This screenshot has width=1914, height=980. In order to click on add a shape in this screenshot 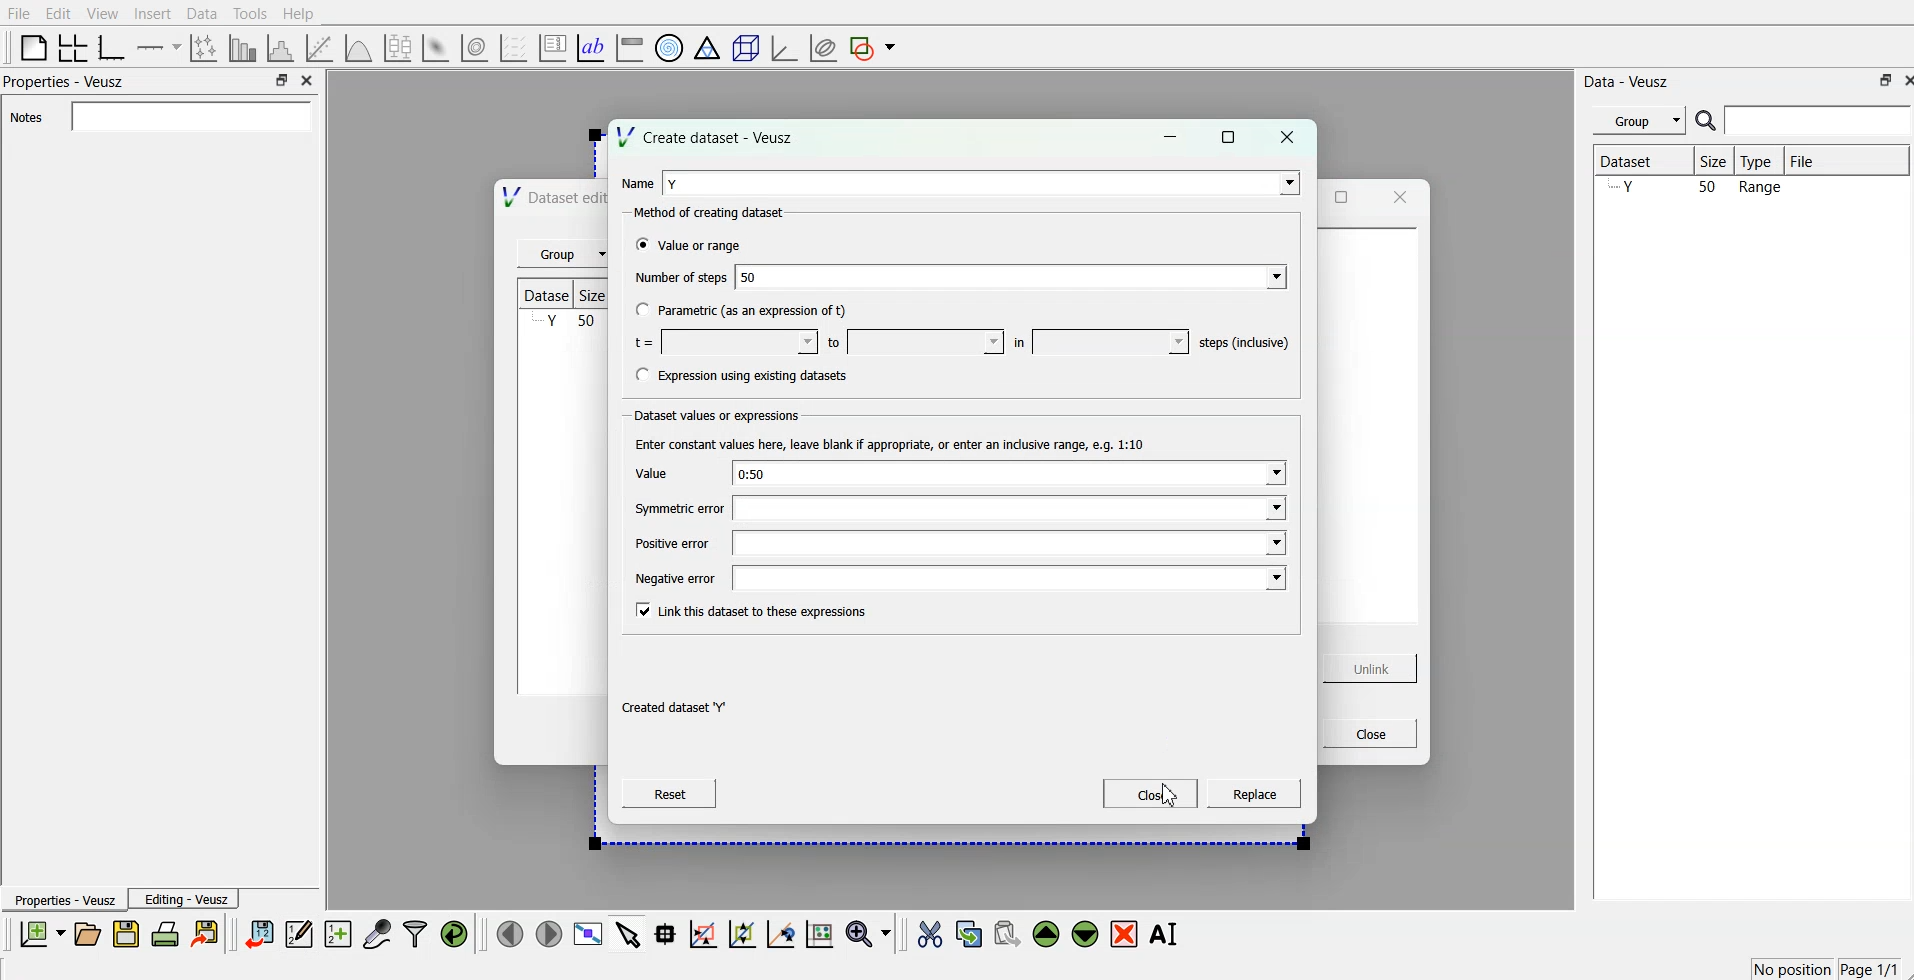, I will do `click(875, 47)`.